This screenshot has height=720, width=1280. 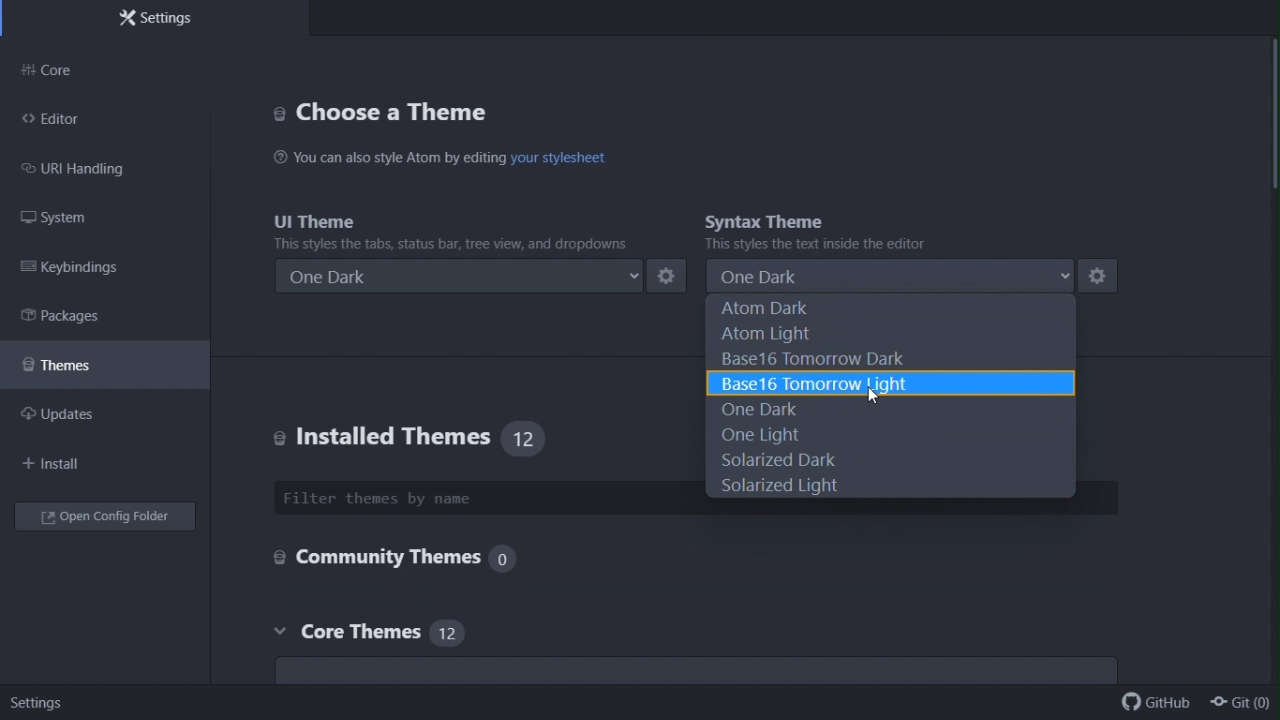 I want to click on Base 16 tomorrow light, so click(x=891, y=384).